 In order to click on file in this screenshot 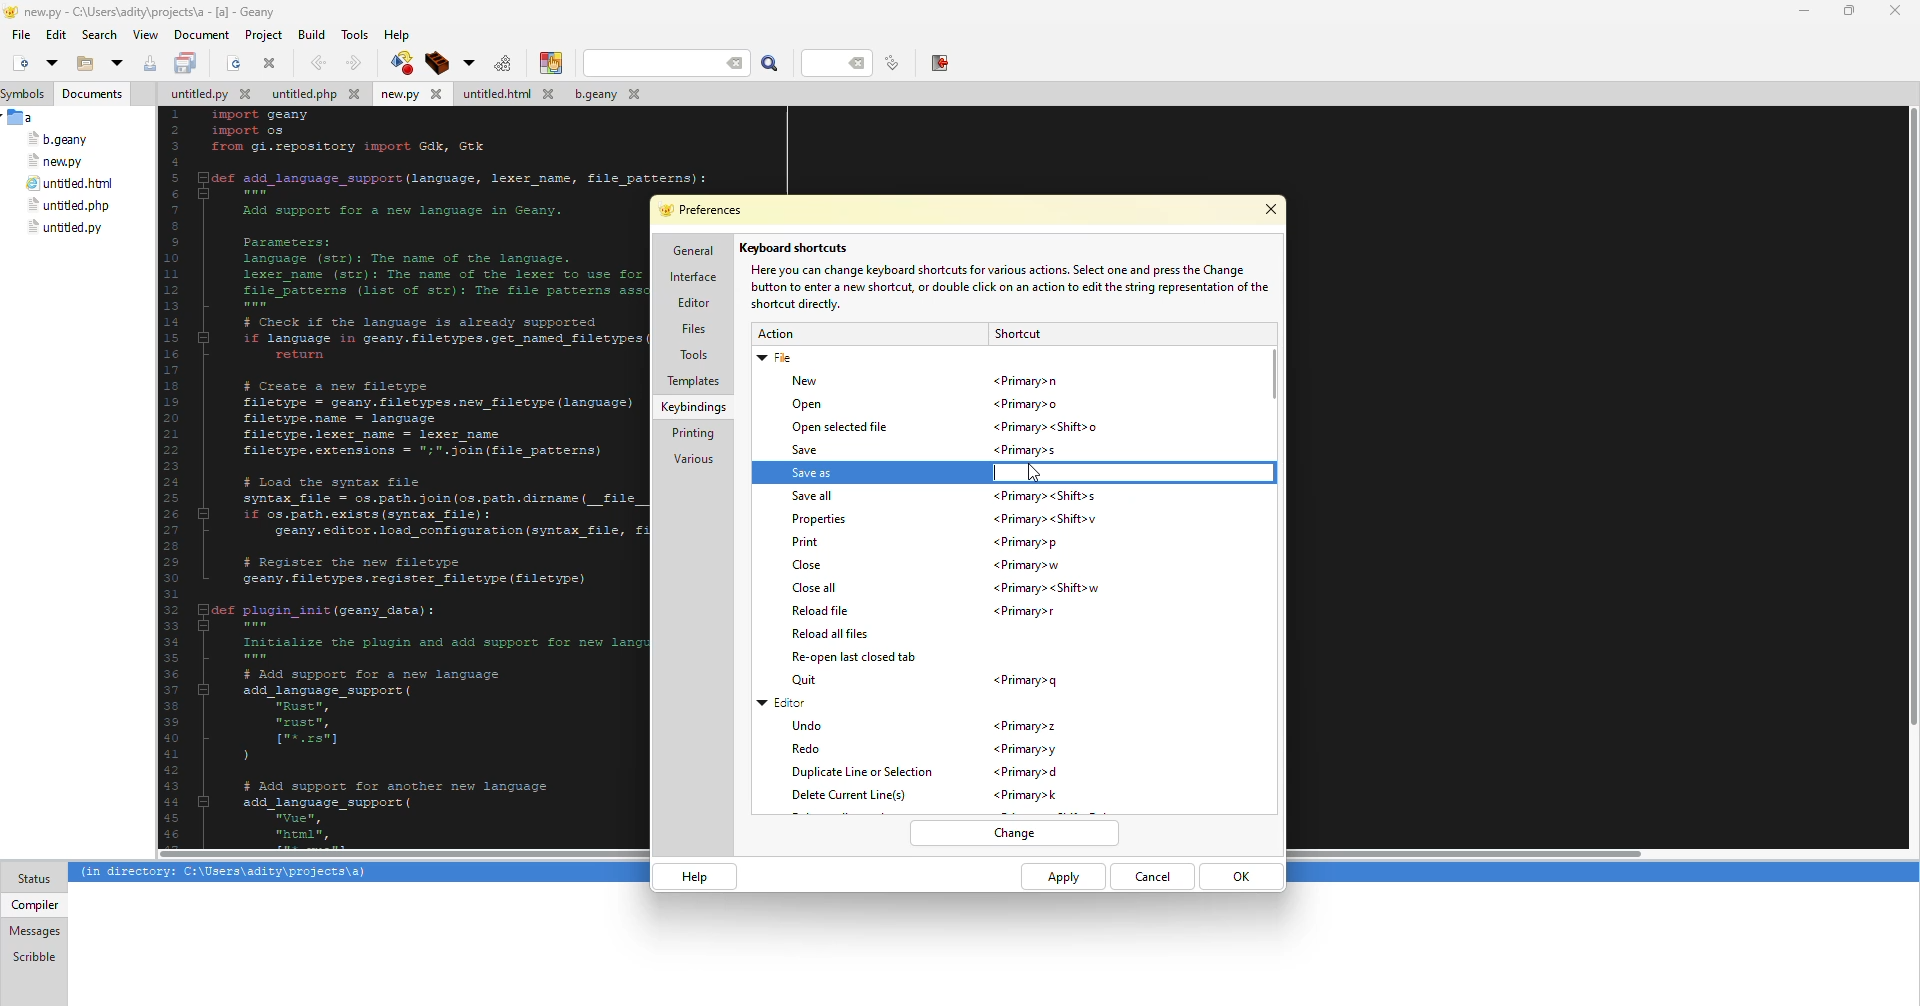, I will do `click(57, 161)`.